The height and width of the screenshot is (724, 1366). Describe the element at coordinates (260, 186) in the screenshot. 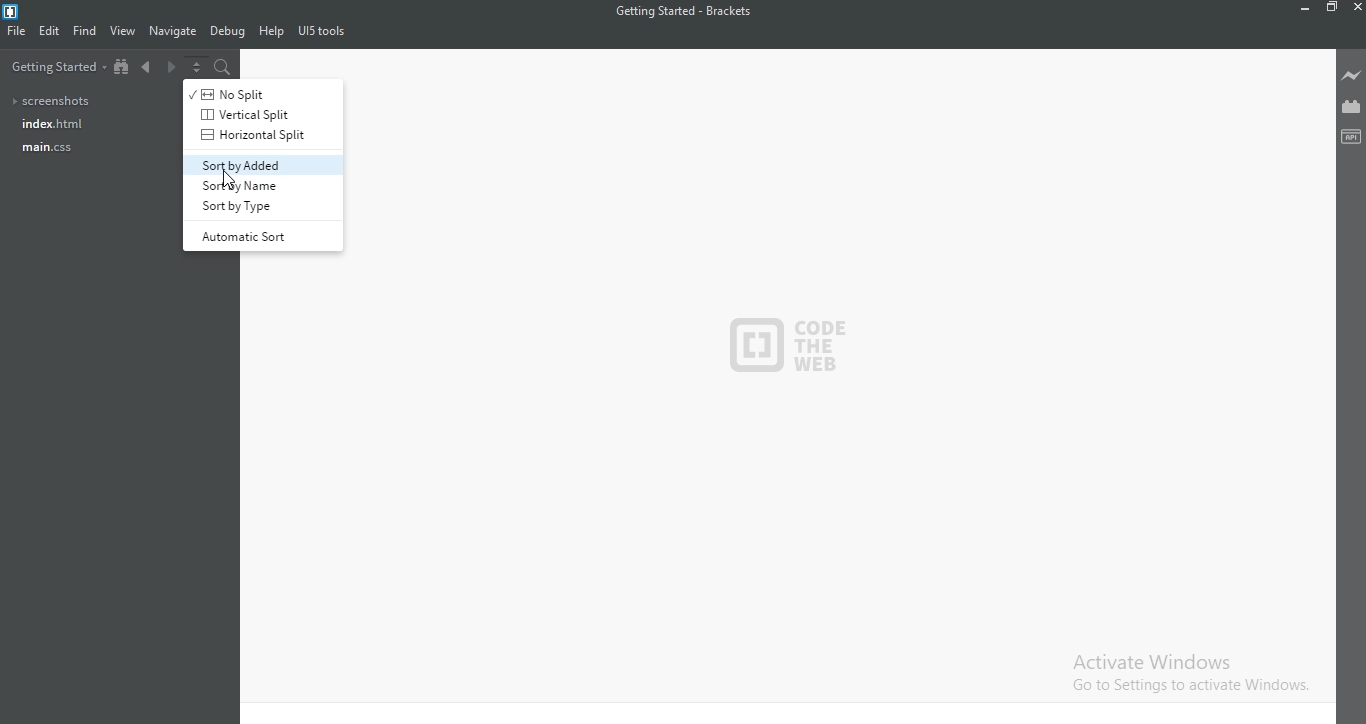

I see `sort by name` at that location.